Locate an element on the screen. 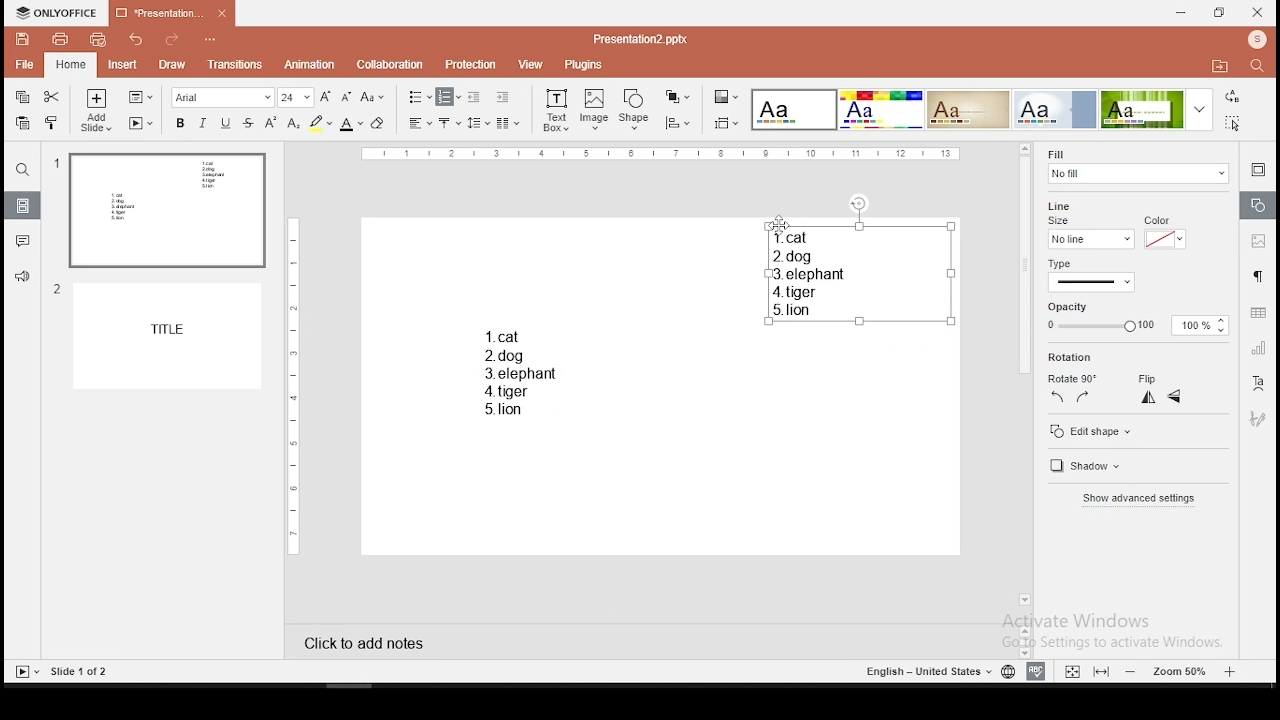 The image size is (1280, 720). add slide is located at coordinates (97, 110).